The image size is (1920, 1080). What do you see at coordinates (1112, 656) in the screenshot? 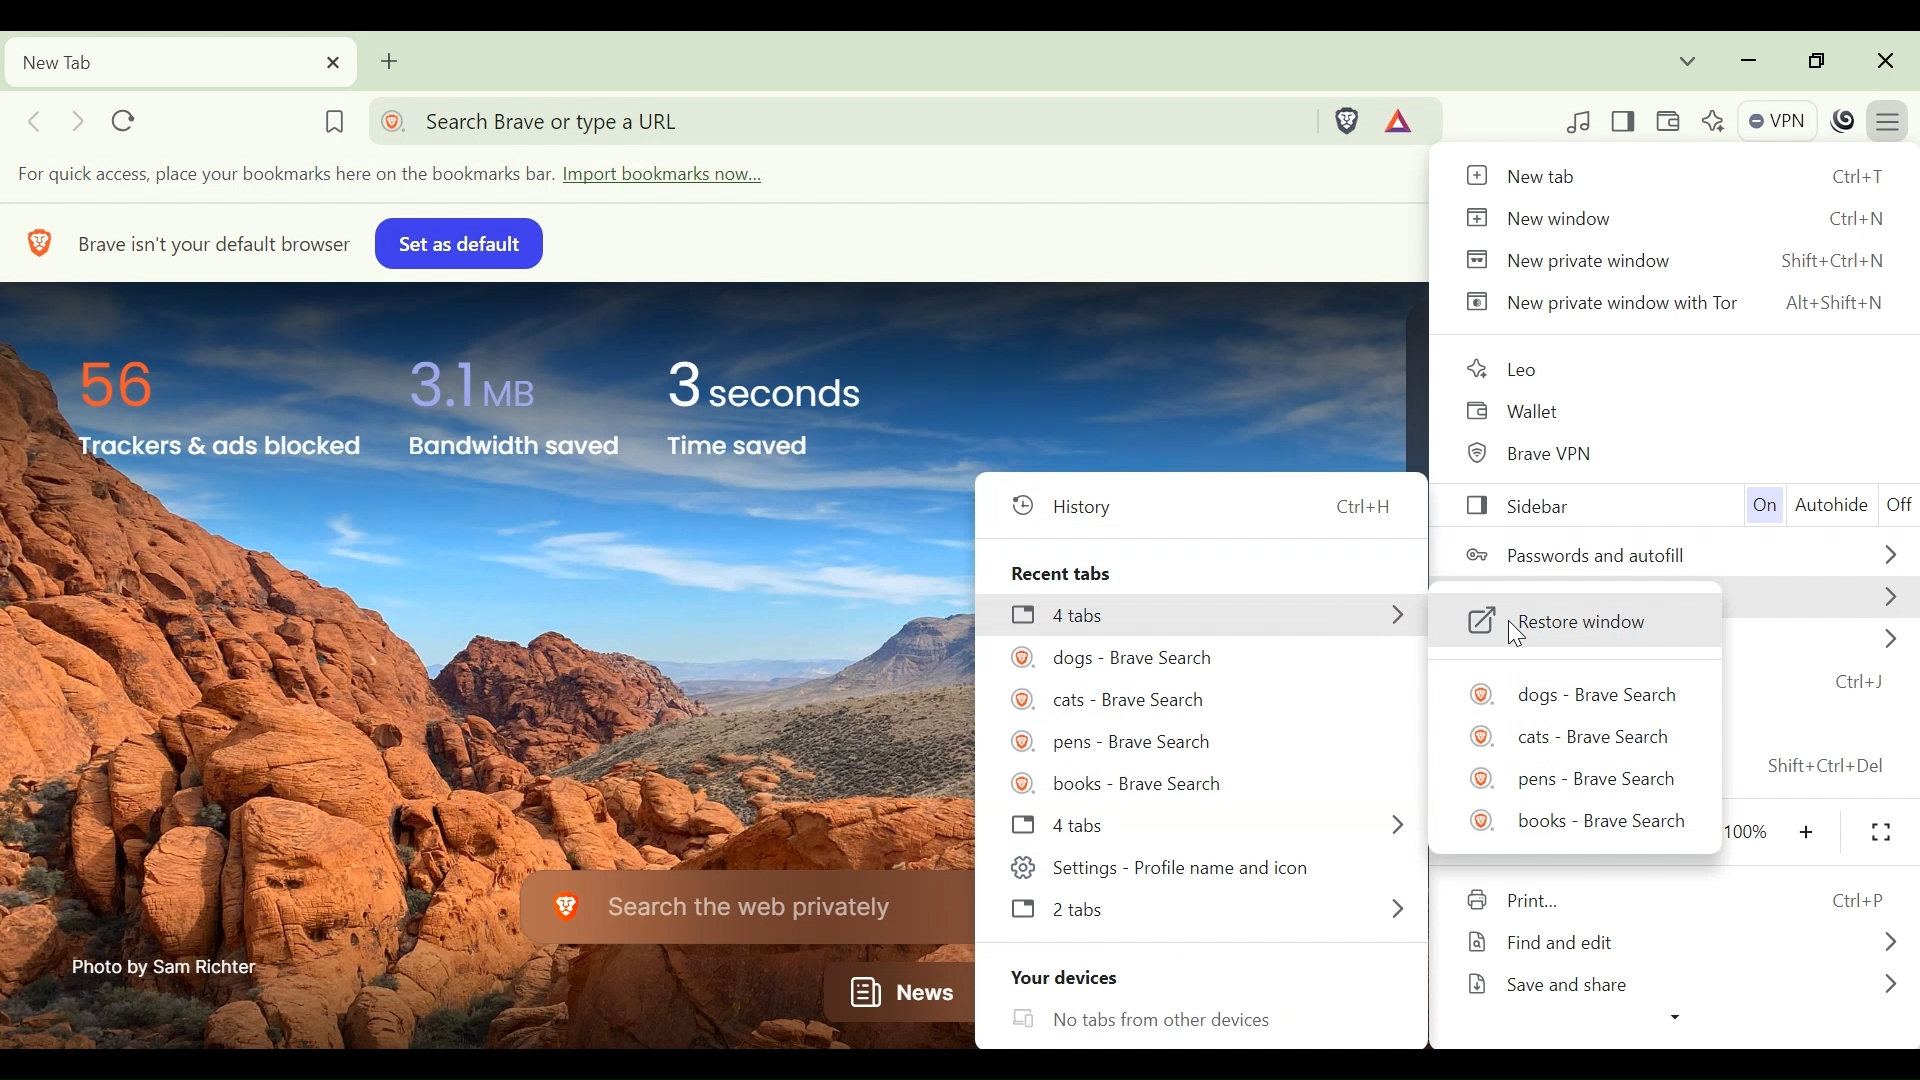
I see `AEC (©) dogs - Brave Search` at bounding box center [1112, 656].